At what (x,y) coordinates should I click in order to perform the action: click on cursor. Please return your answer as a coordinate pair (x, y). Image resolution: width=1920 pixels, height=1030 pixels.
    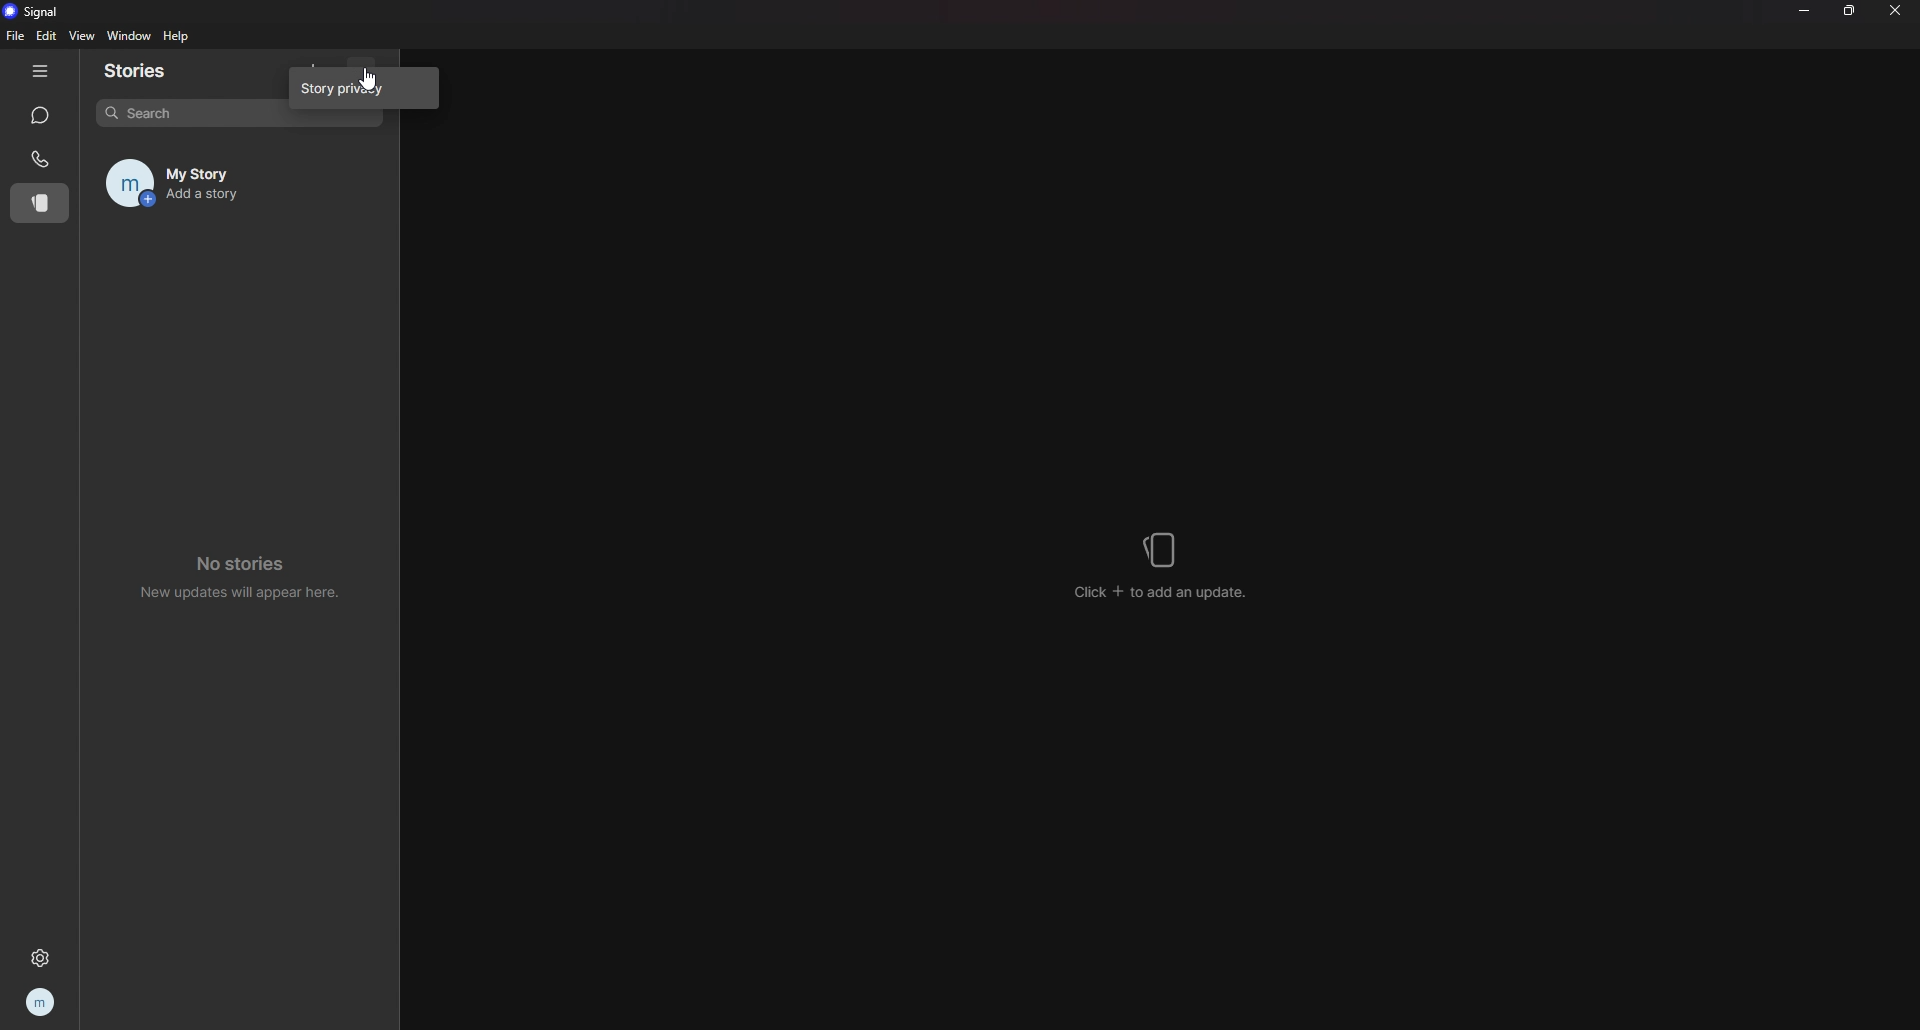
    Looking at the image, I should click on (370, 79).